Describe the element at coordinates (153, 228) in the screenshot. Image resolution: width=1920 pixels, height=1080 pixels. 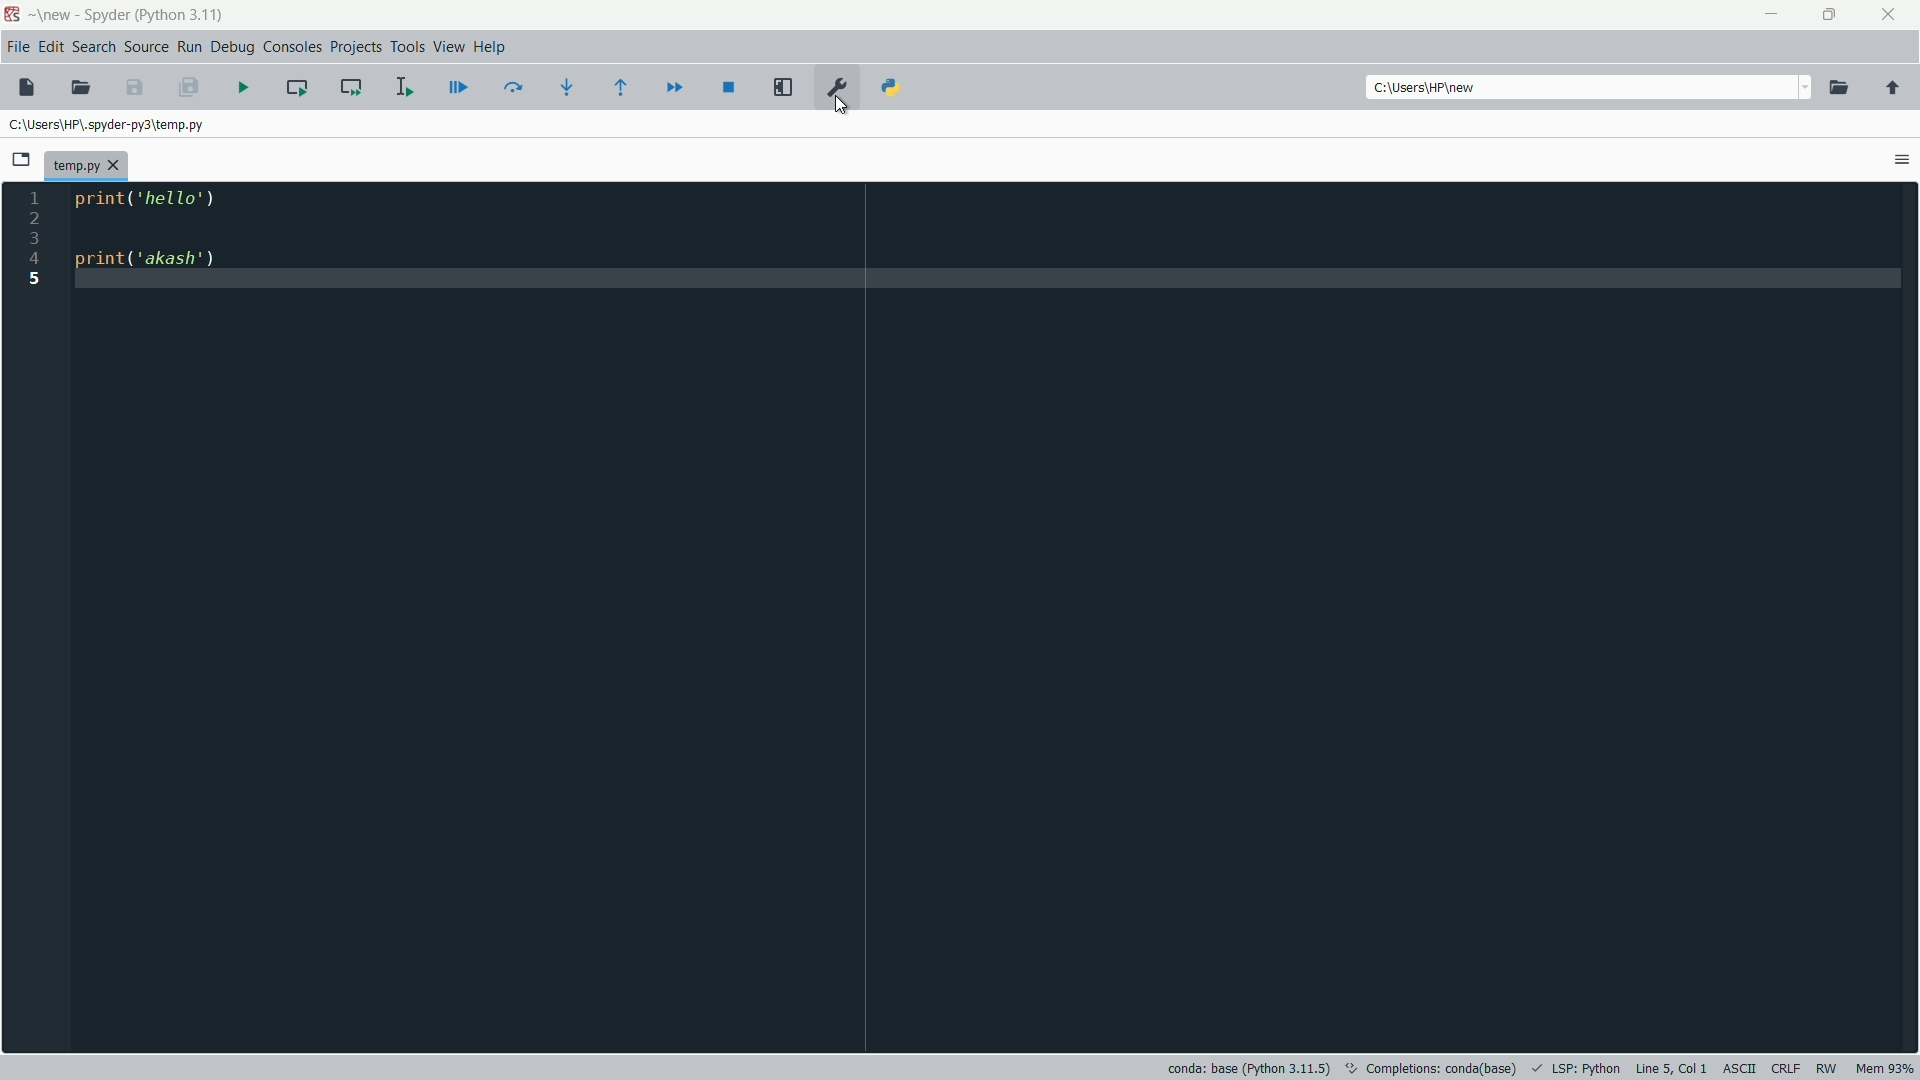
I see `pprint (‘hello’)orint(*akash')` at that location.